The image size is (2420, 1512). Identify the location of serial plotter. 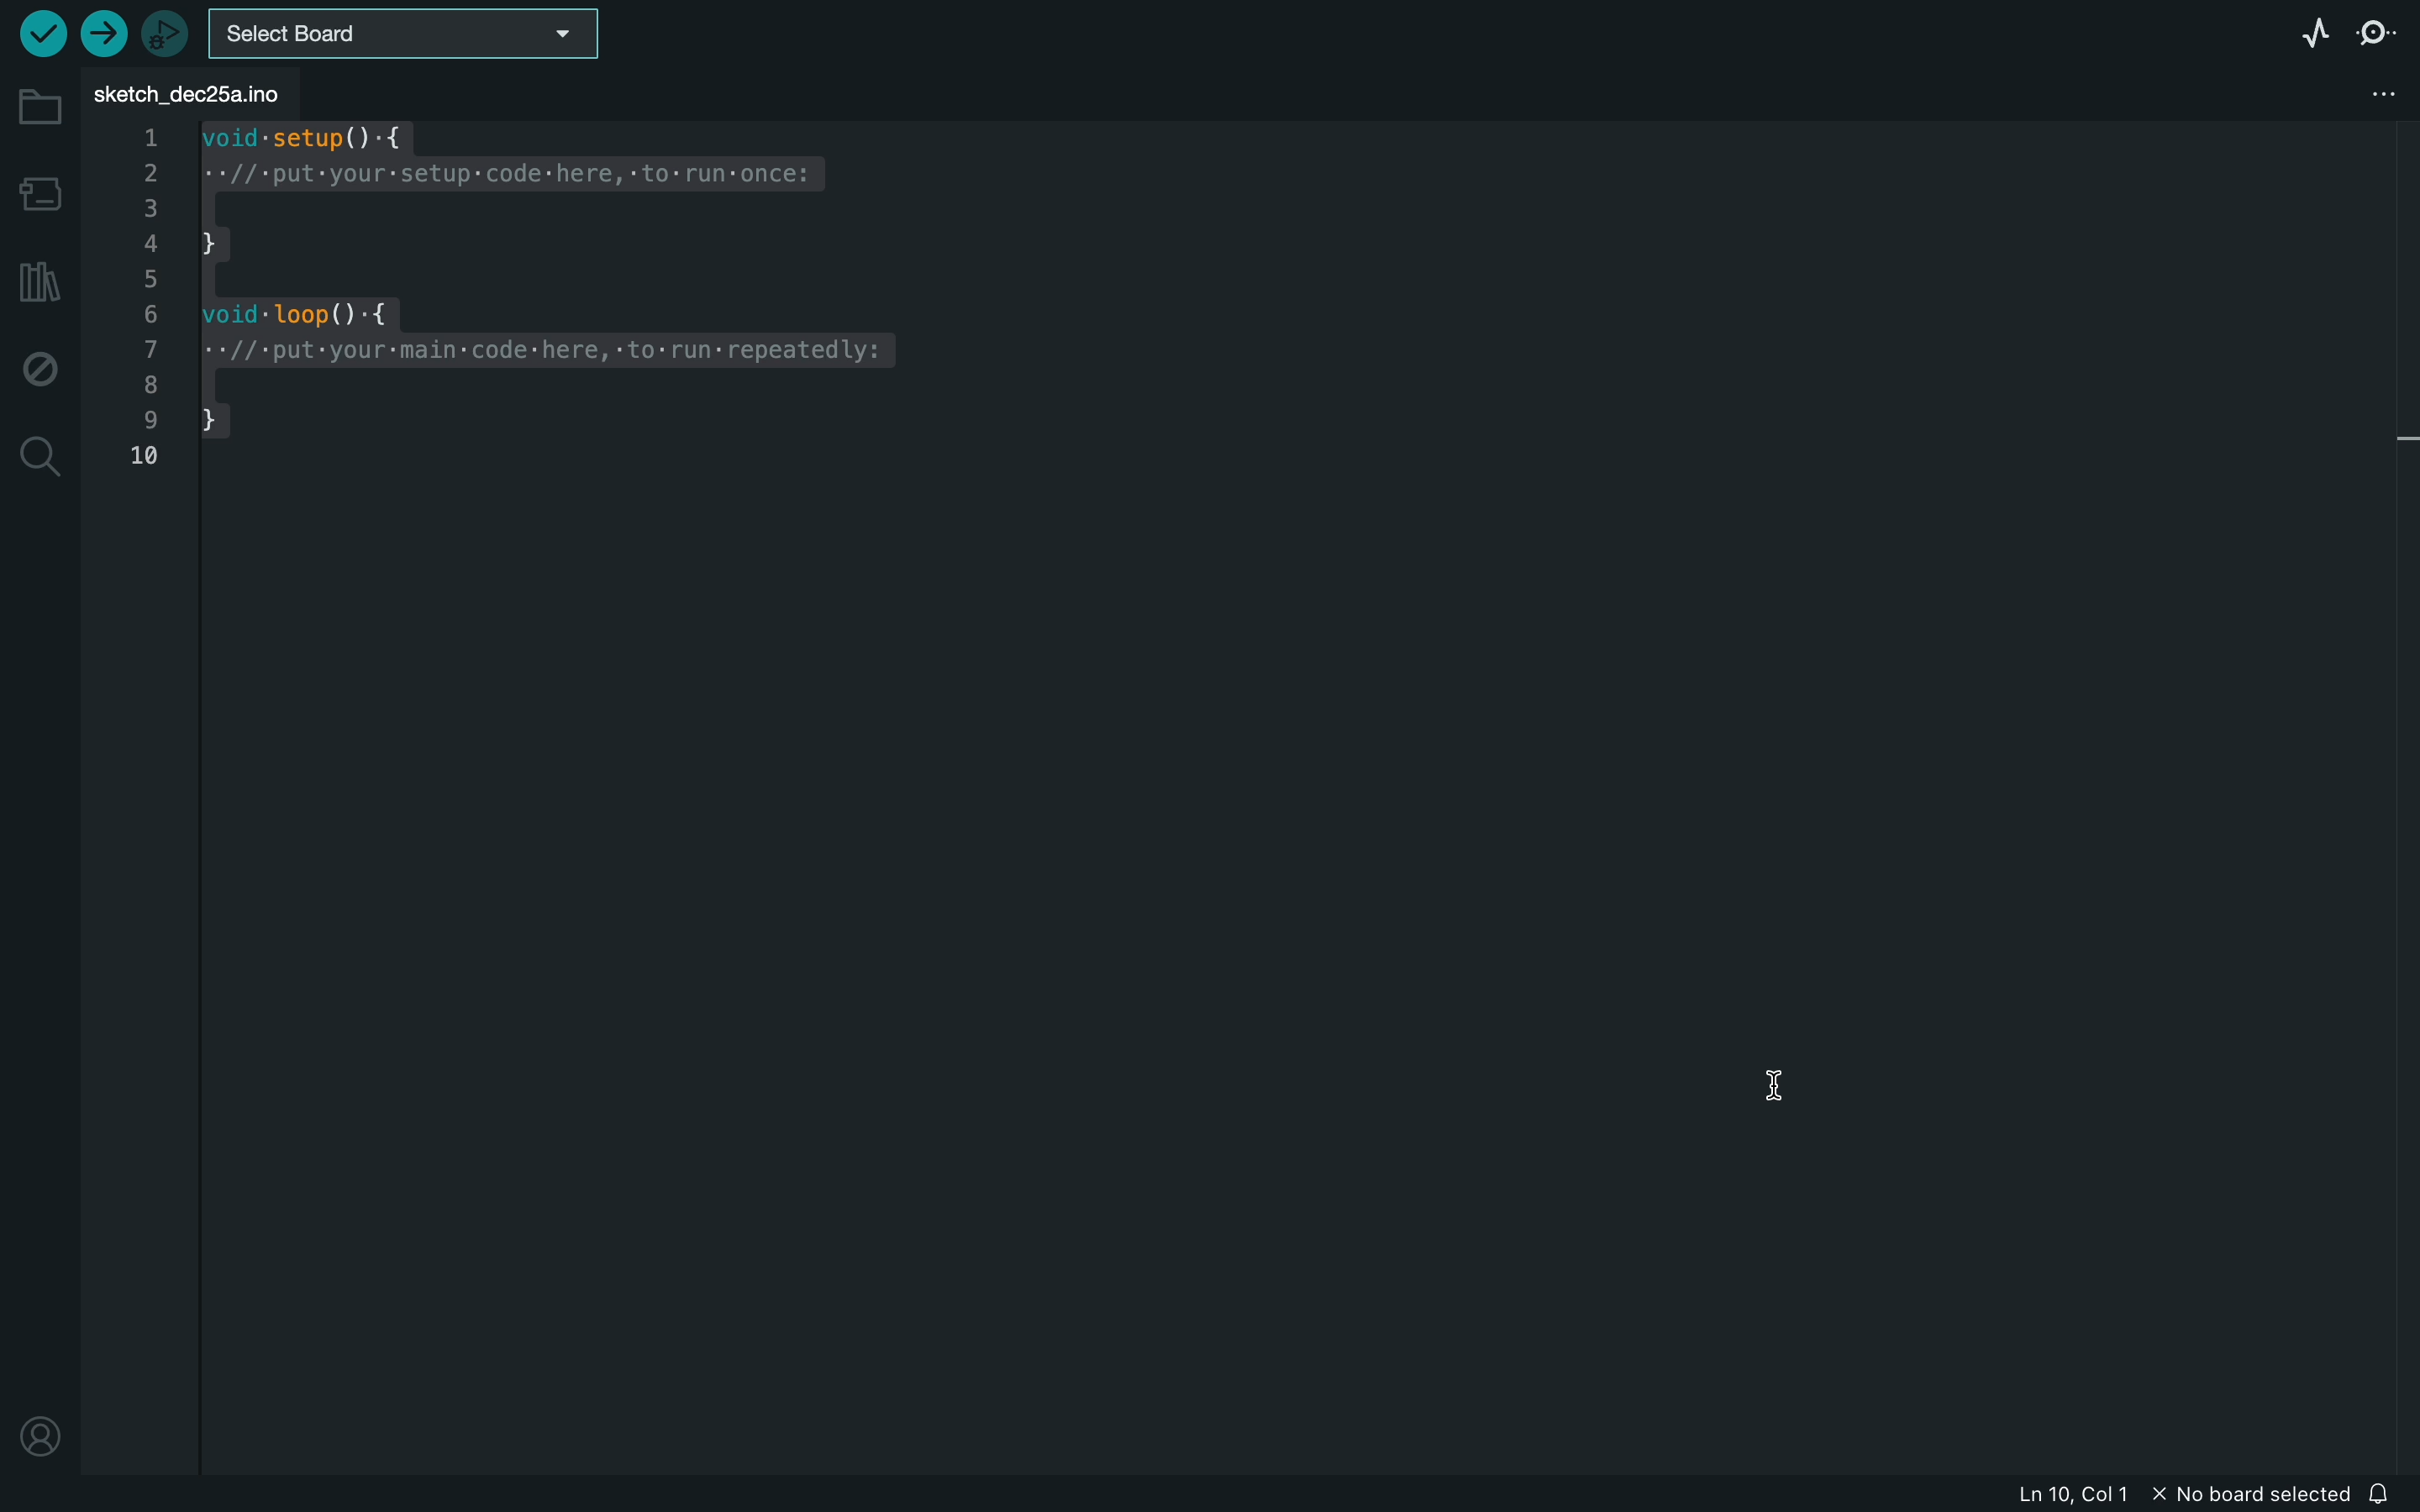
(2309, 31).